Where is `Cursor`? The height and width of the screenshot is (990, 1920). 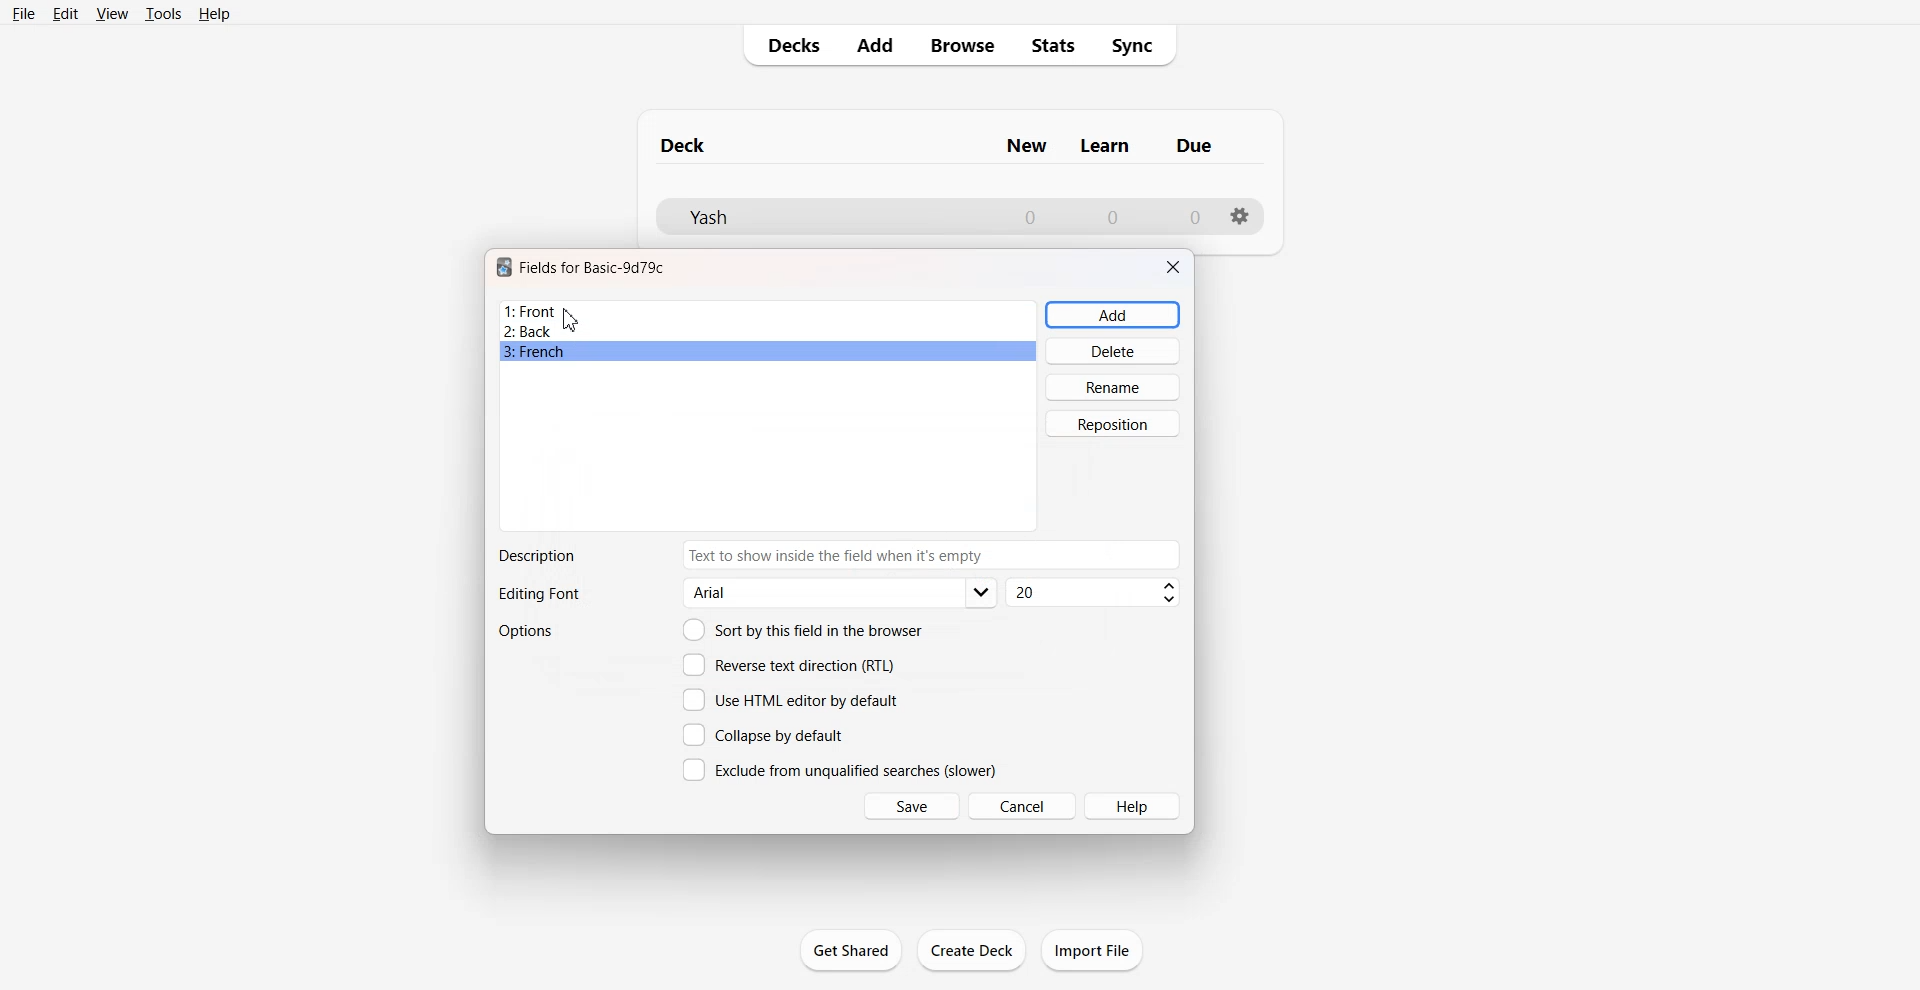 Cursor is located at coordinates (570, 320).